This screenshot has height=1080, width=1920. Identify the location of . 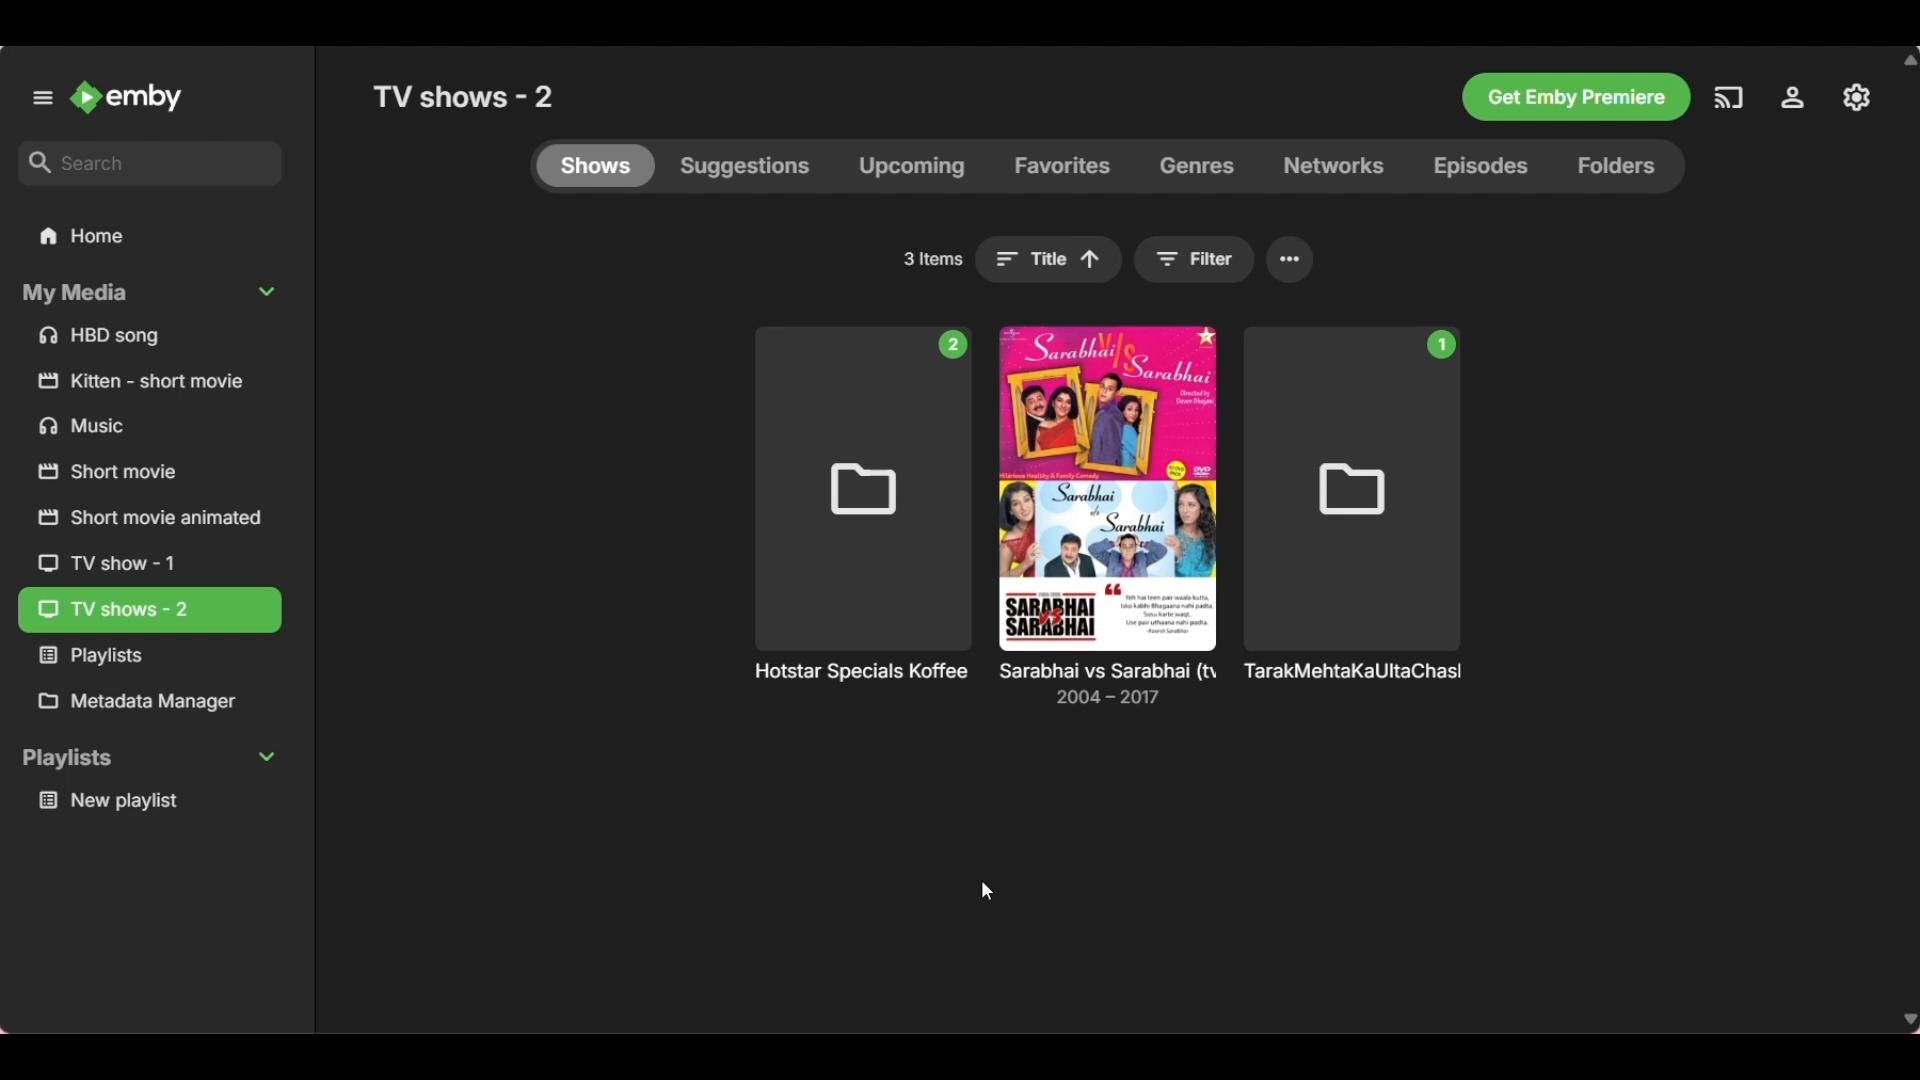
(862, 509).